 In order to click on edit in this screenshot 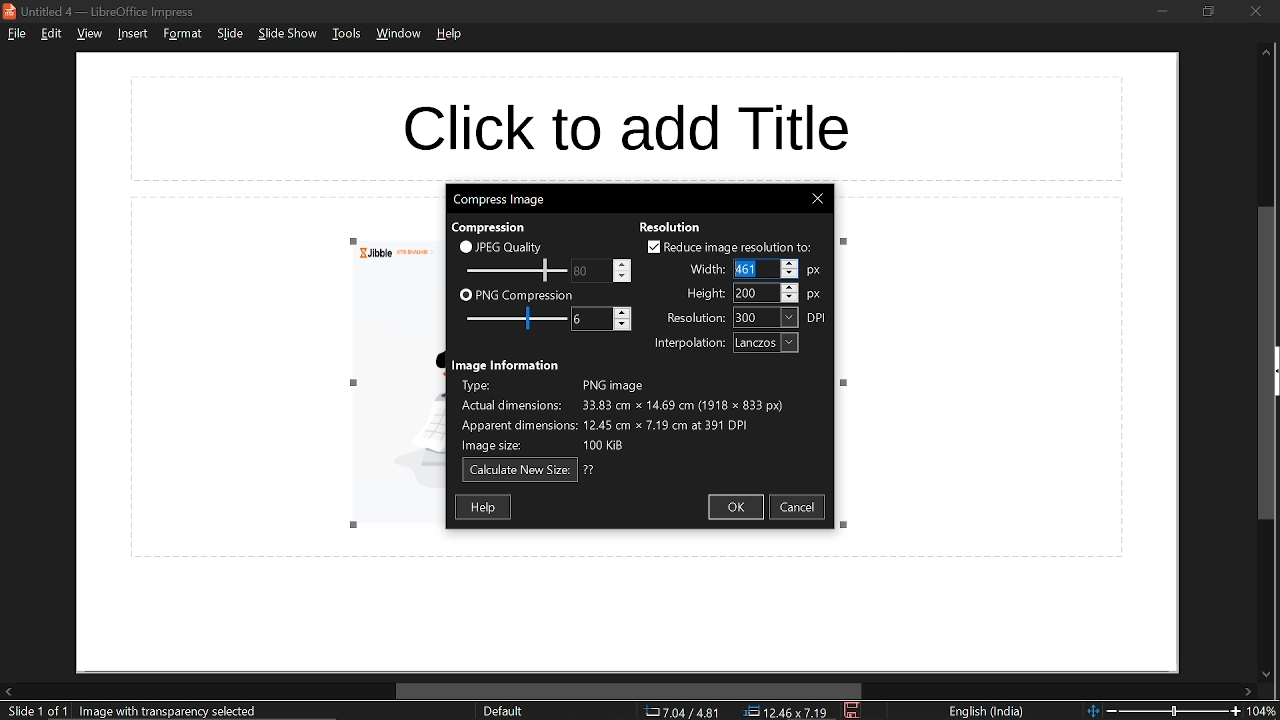, I will do `click(50, 34)`.